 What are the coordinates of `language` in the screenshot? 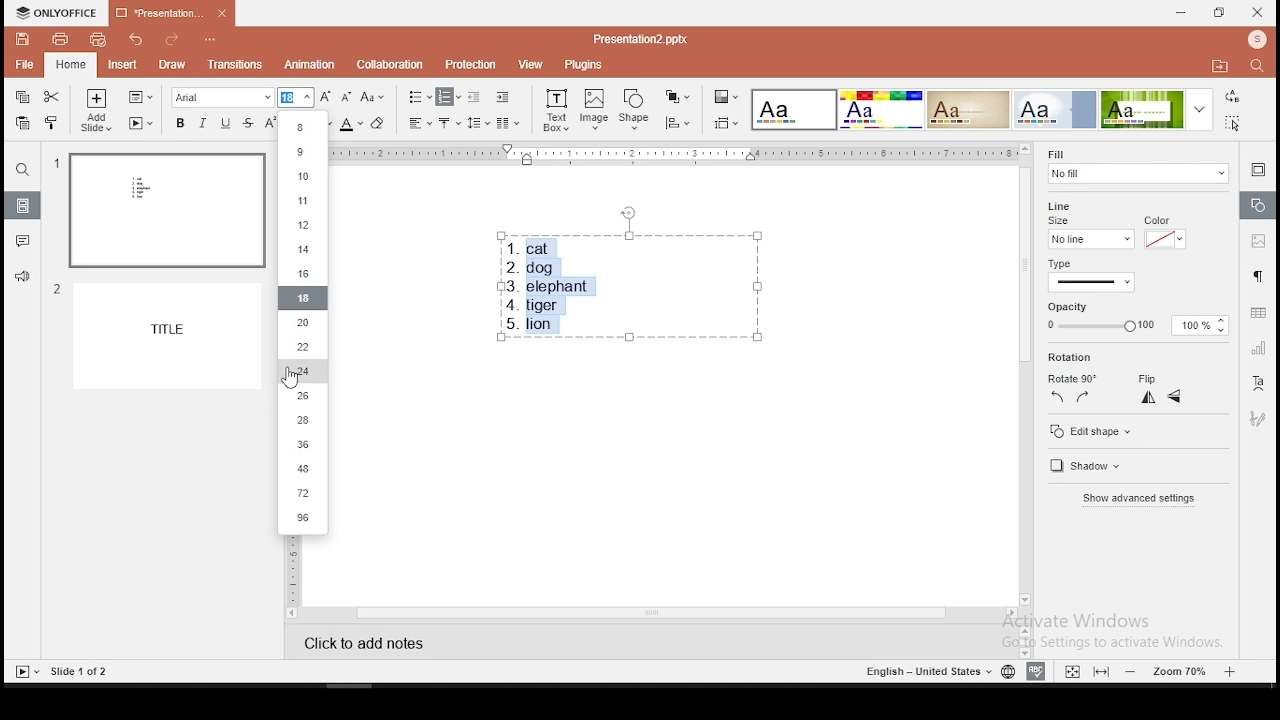 It's located at (1004, 671).